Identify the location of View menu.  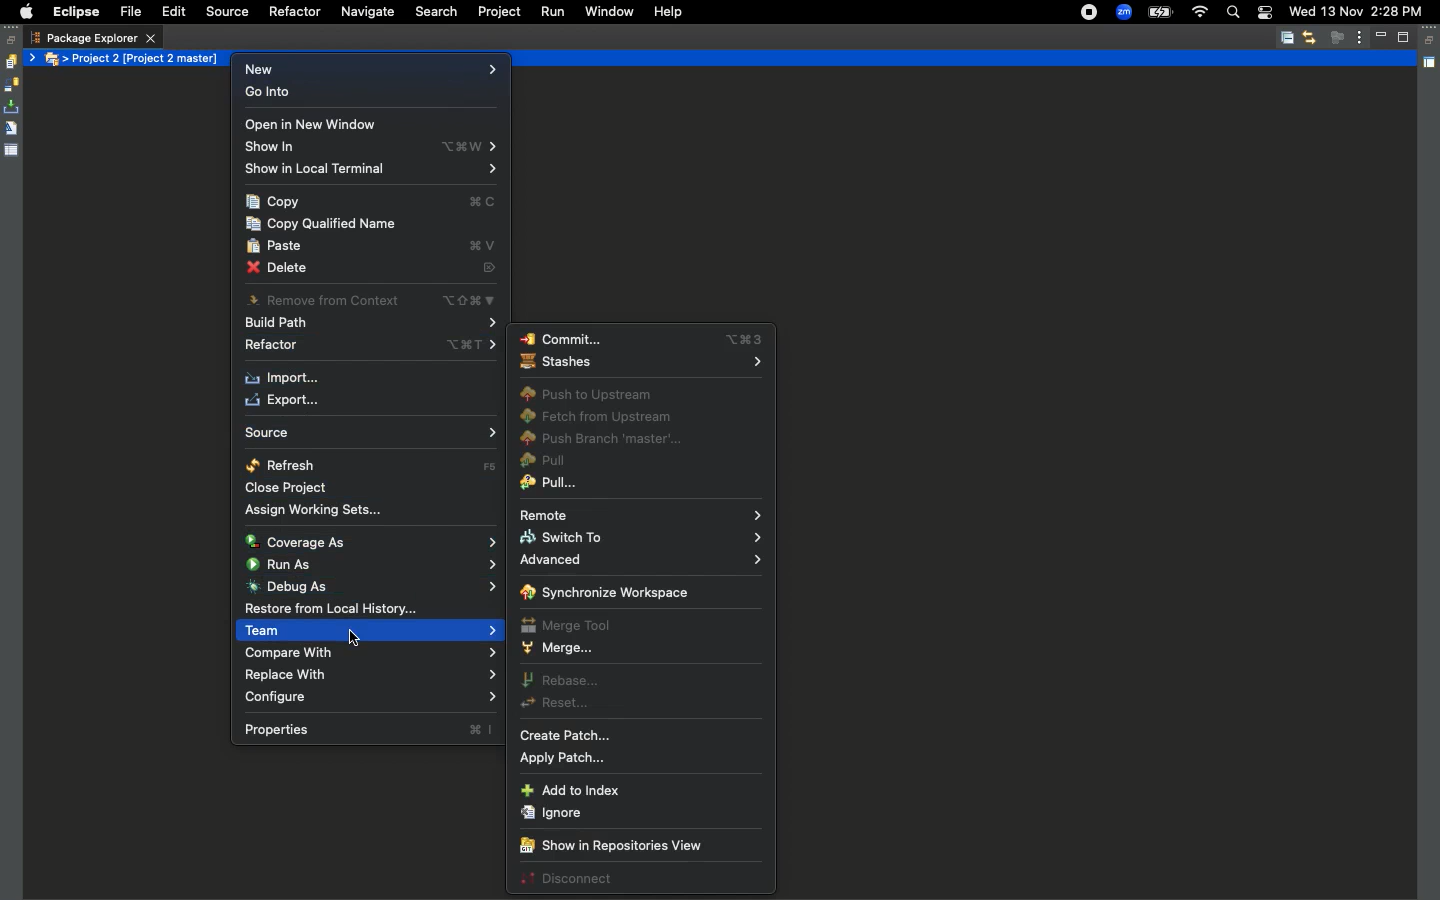
(1360, 36).